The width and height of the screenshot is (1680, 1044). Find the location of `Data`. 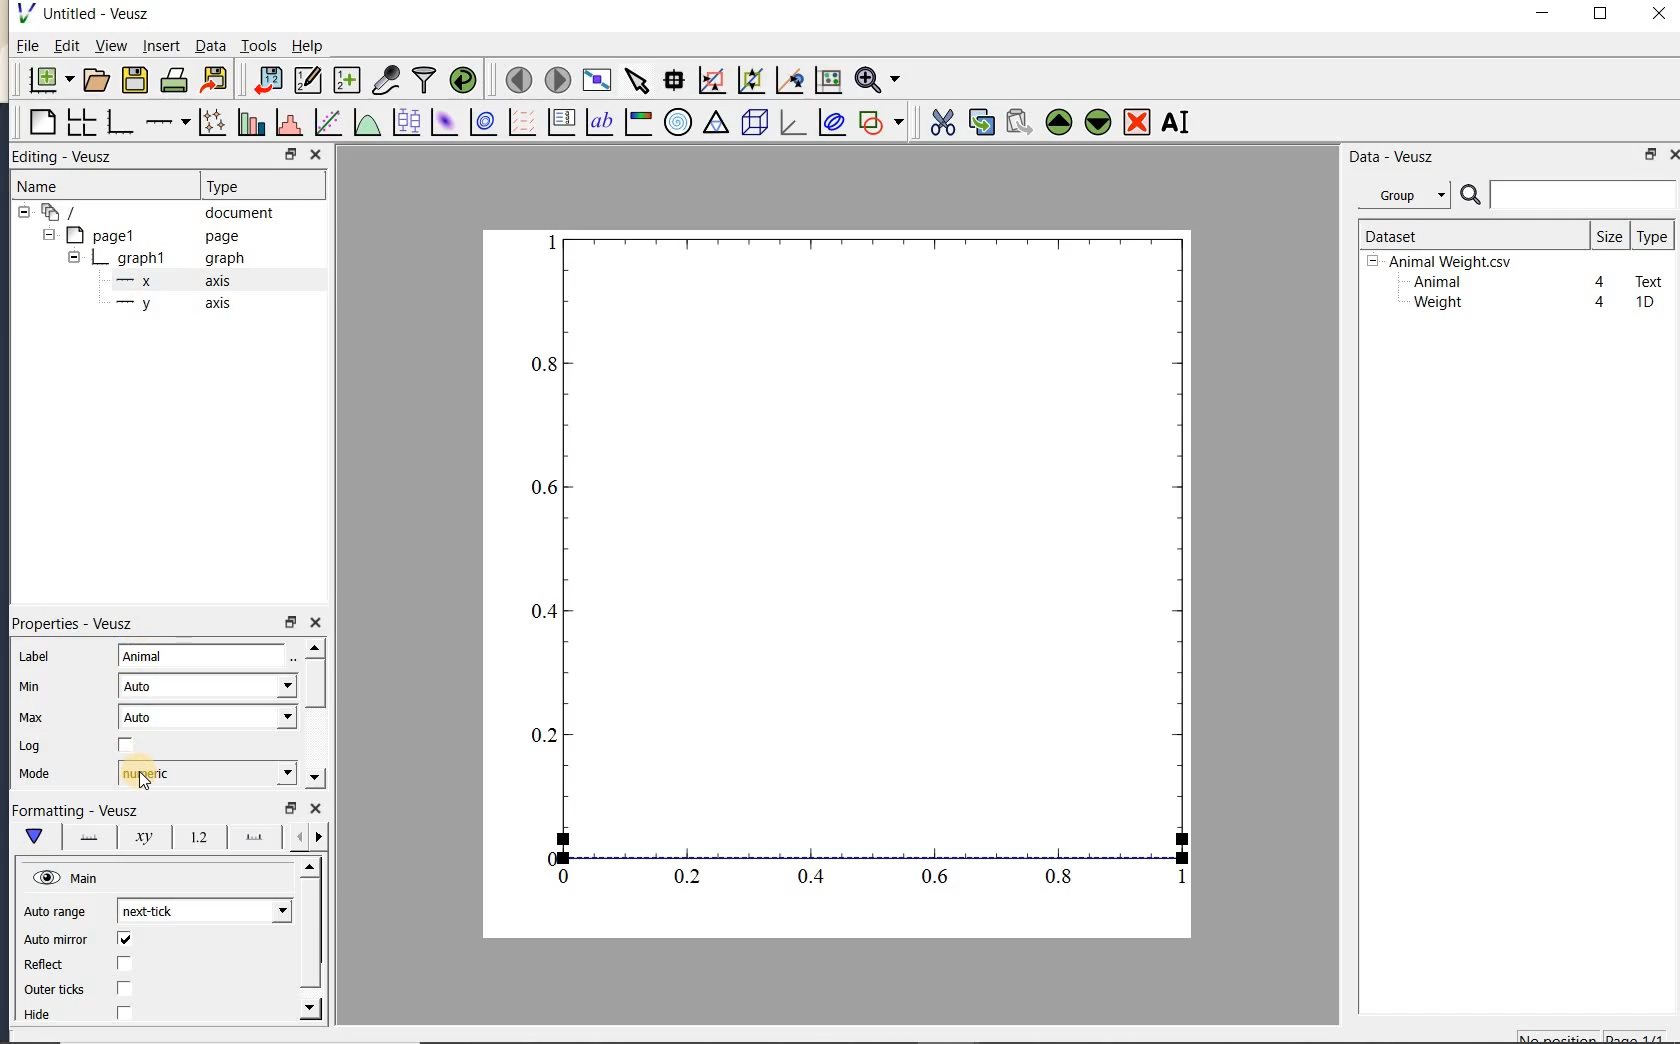

Data is located at coordinates (210, 45).